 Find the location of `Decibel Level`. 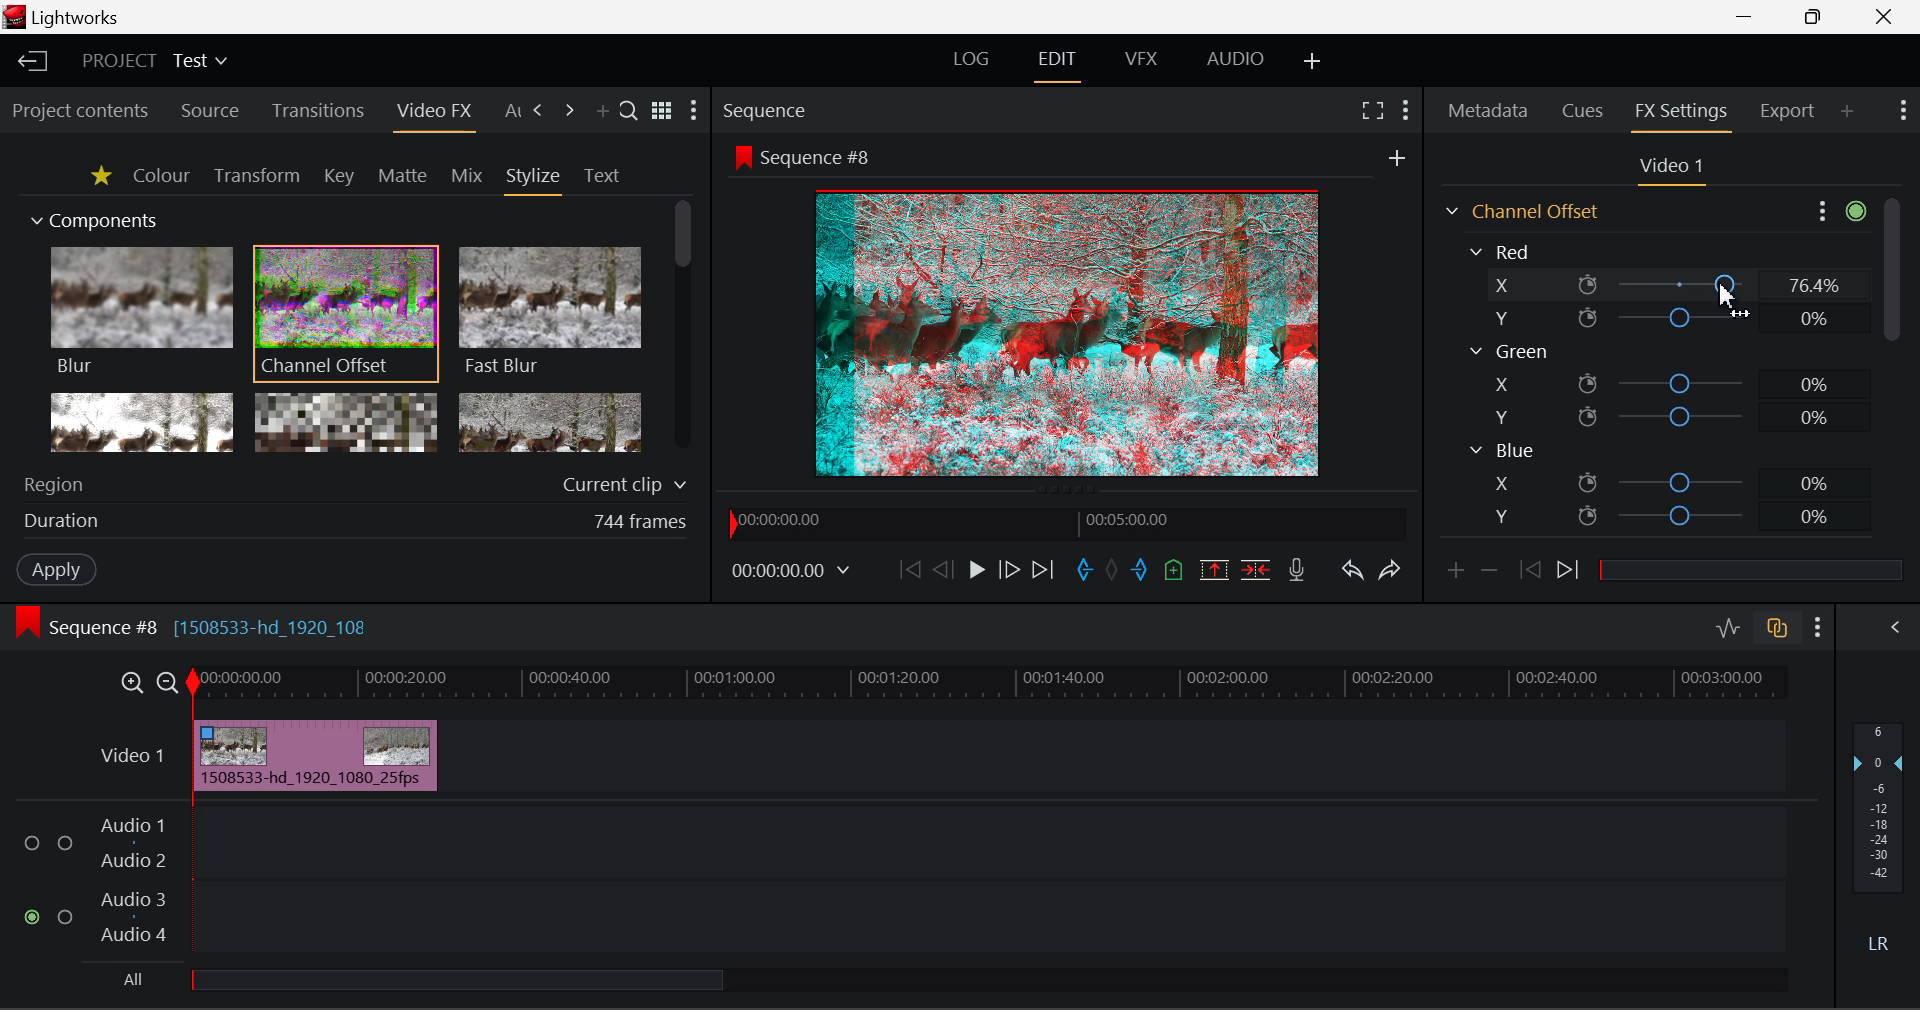

Decibel Level is located at coordinates (1880, 835).